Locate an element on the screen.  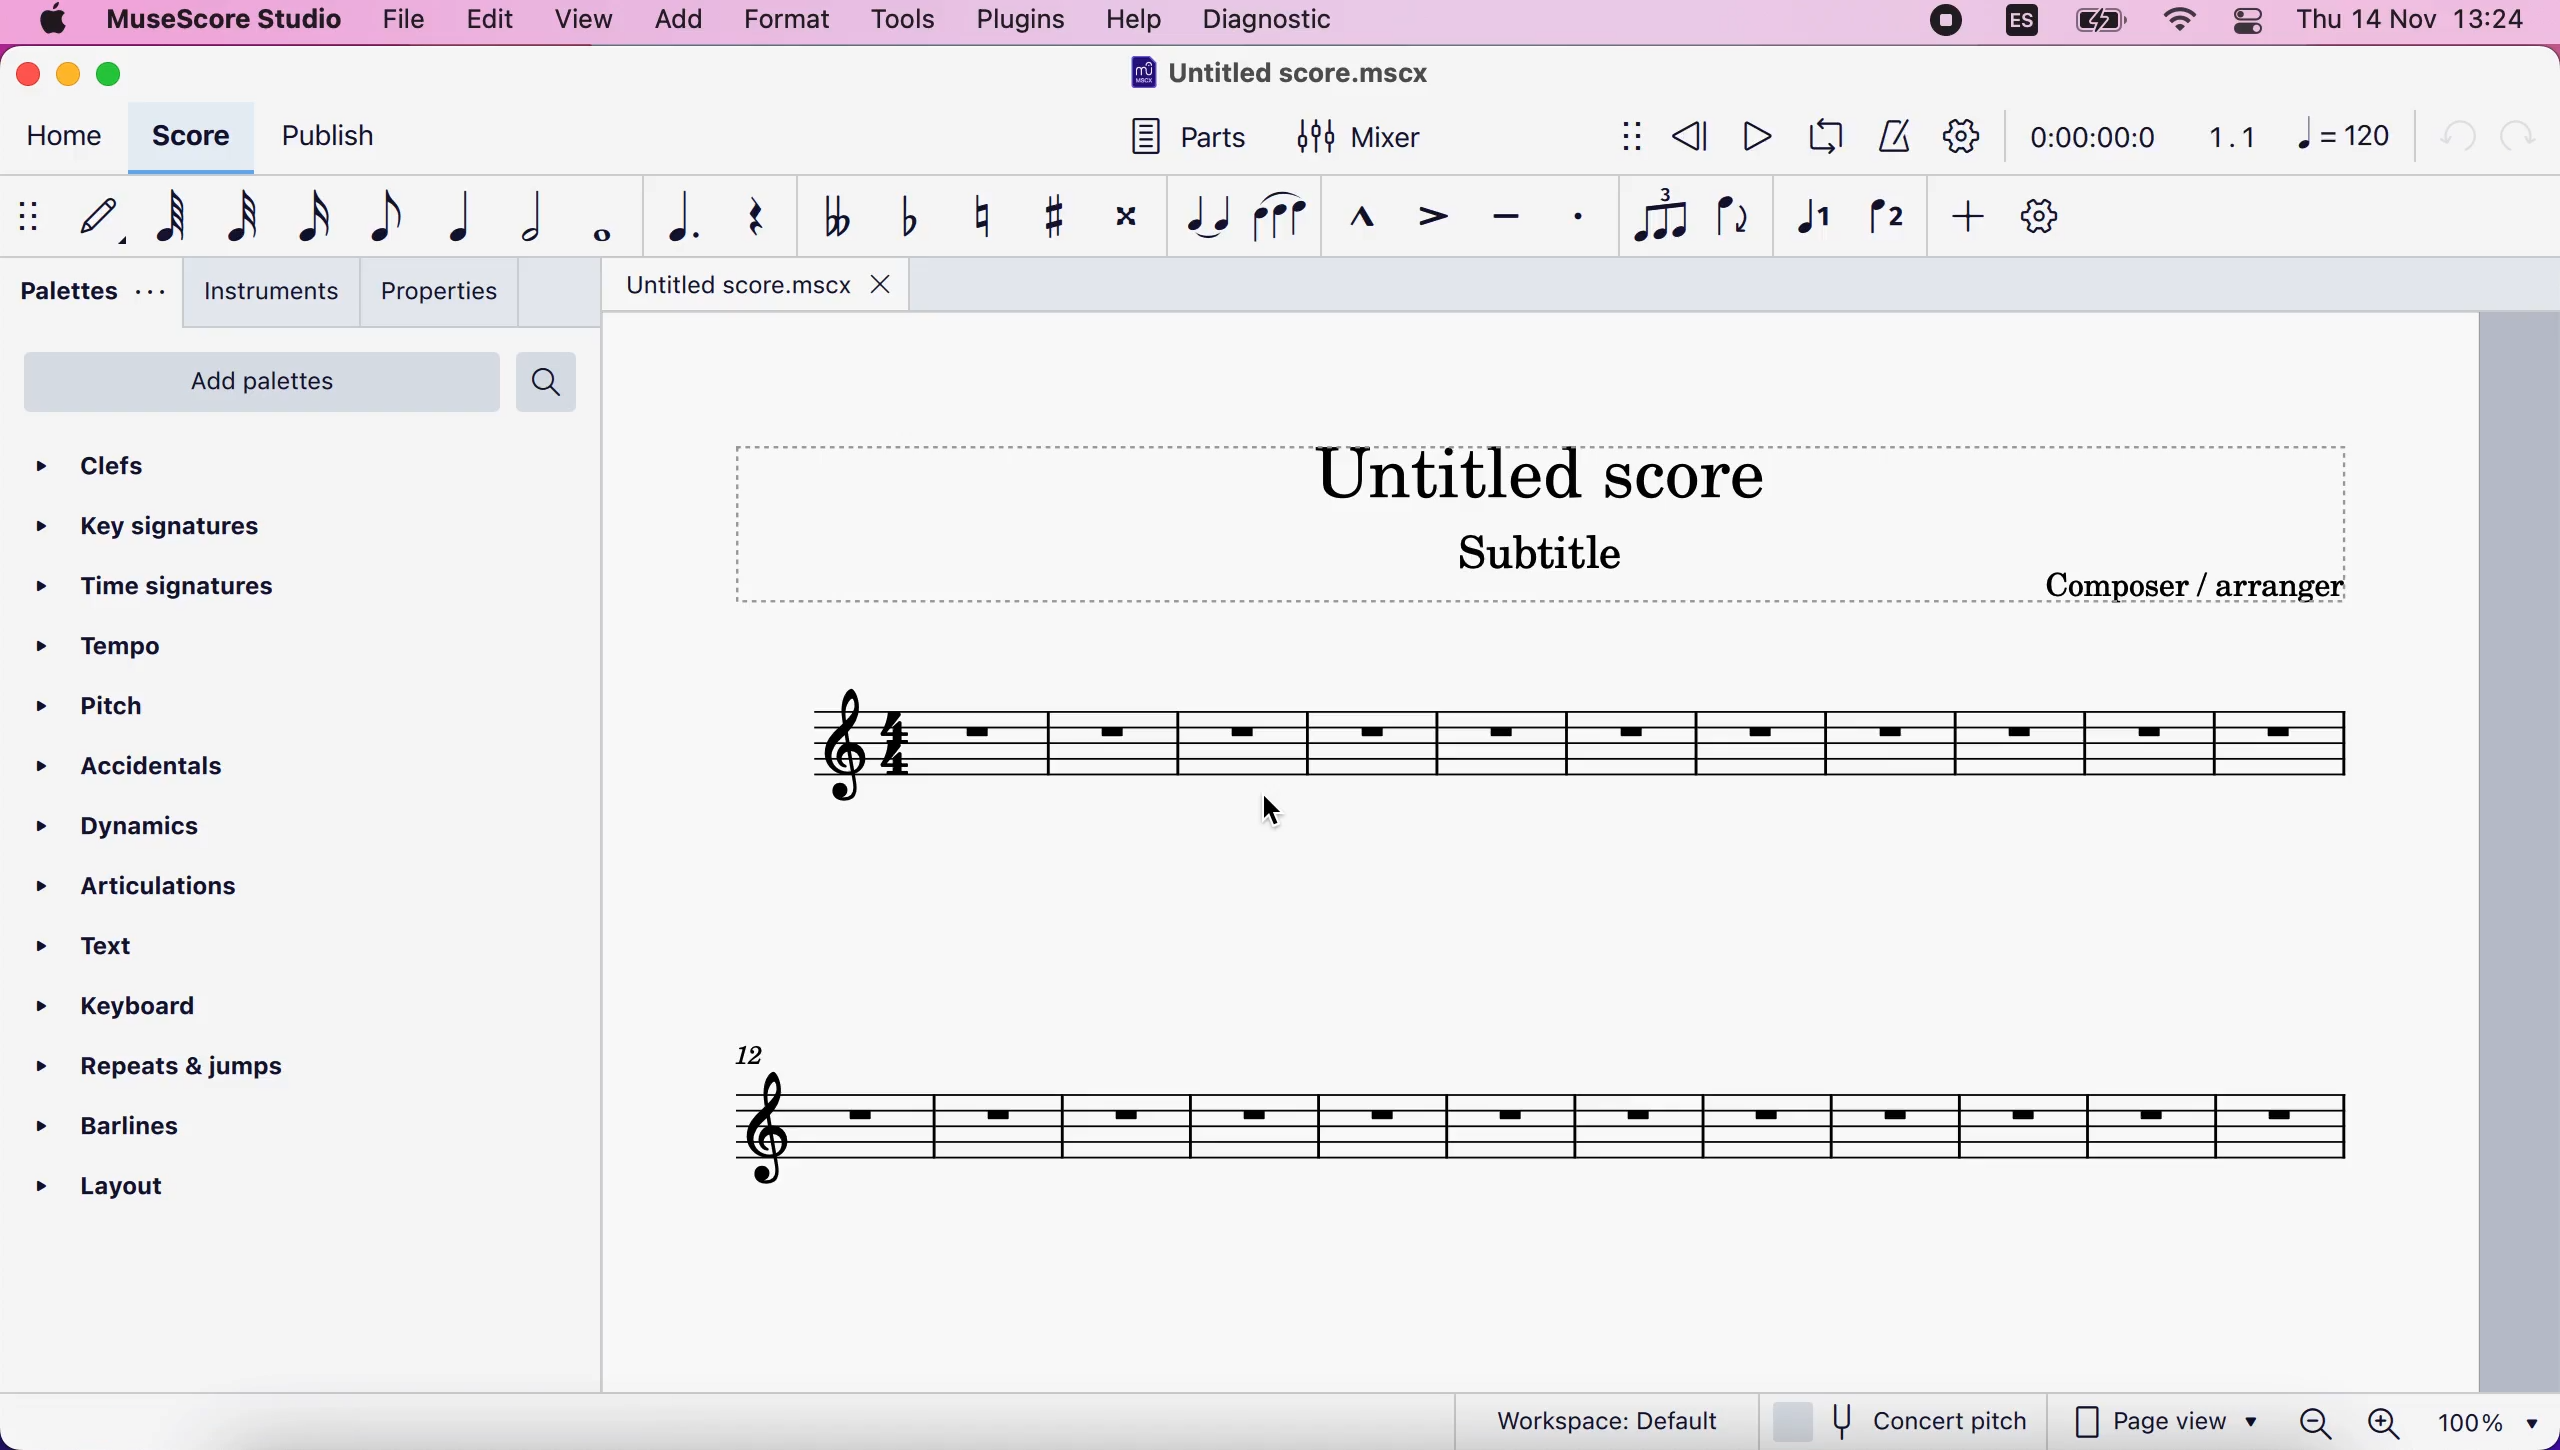
rewind is located at coordinates (1691, 137).